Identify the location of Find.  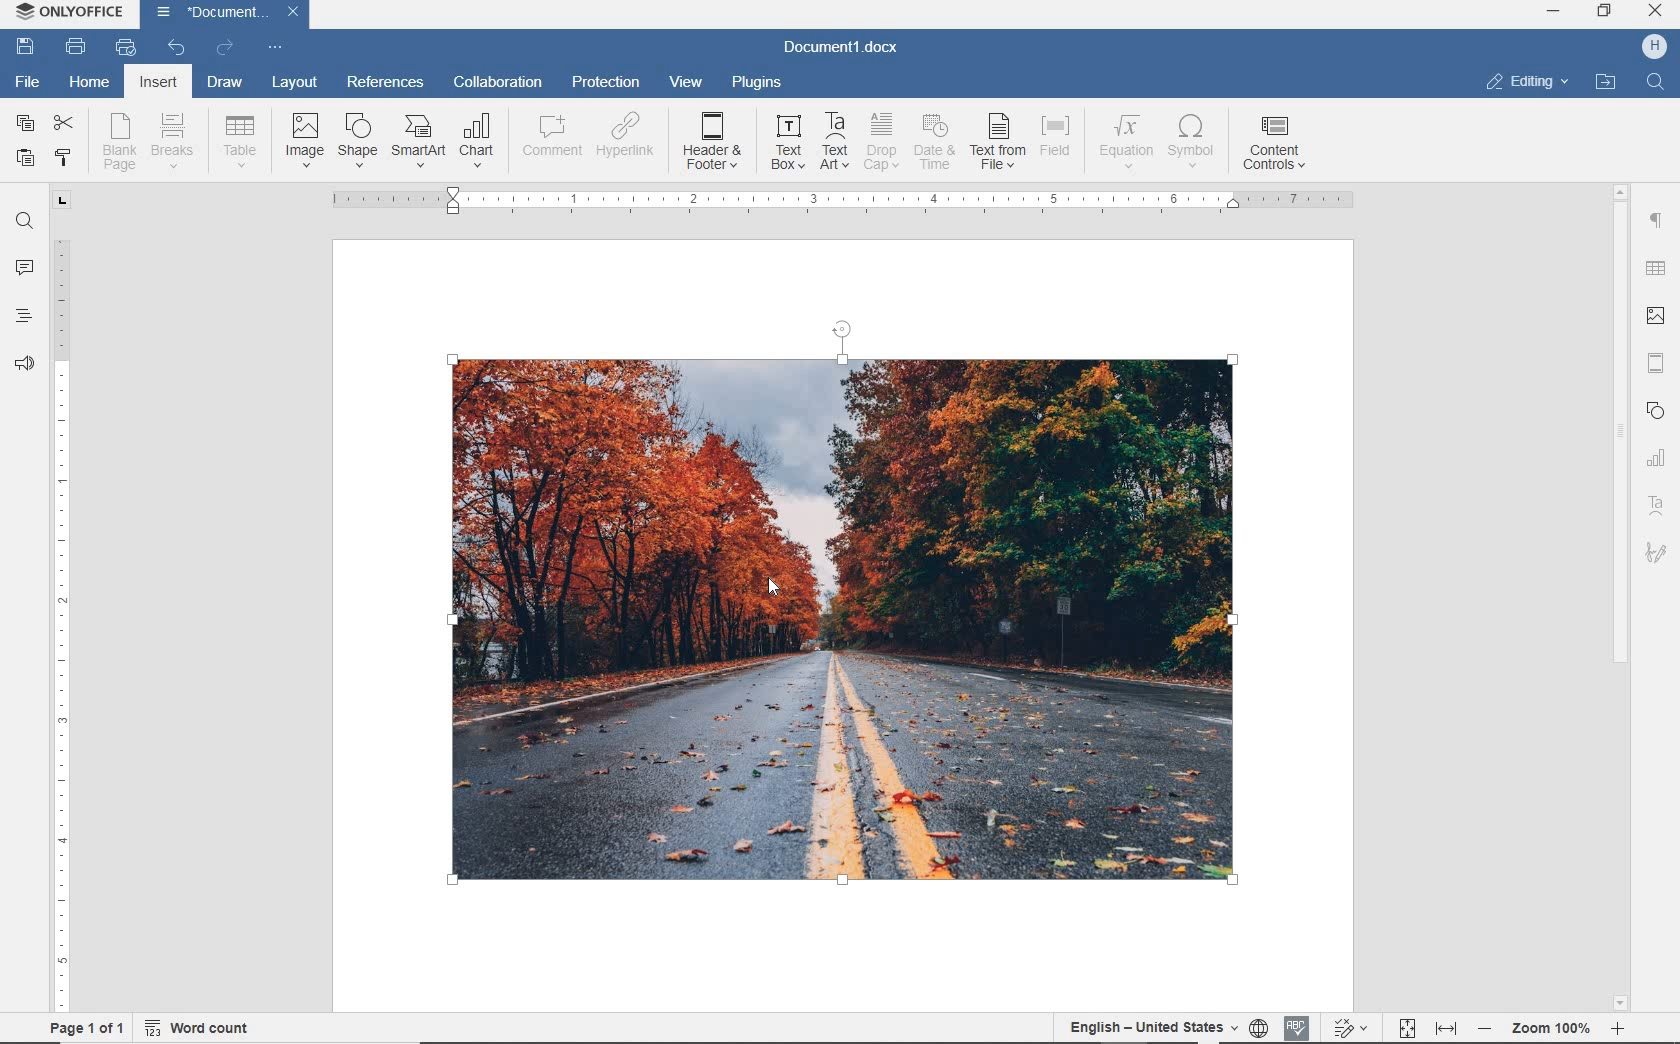
(1659, 84).